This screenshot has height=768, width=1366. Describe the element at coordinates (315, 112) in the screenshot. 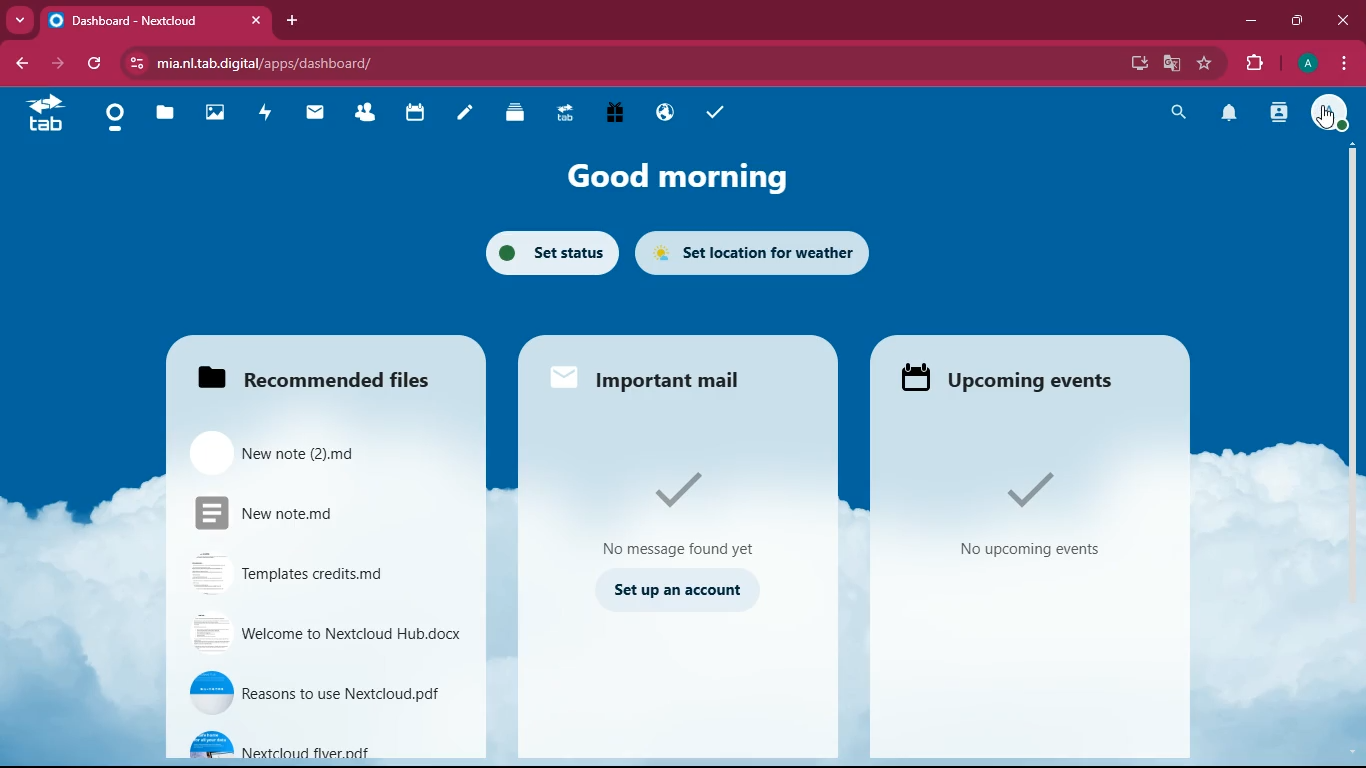

I see `mail` at that location.